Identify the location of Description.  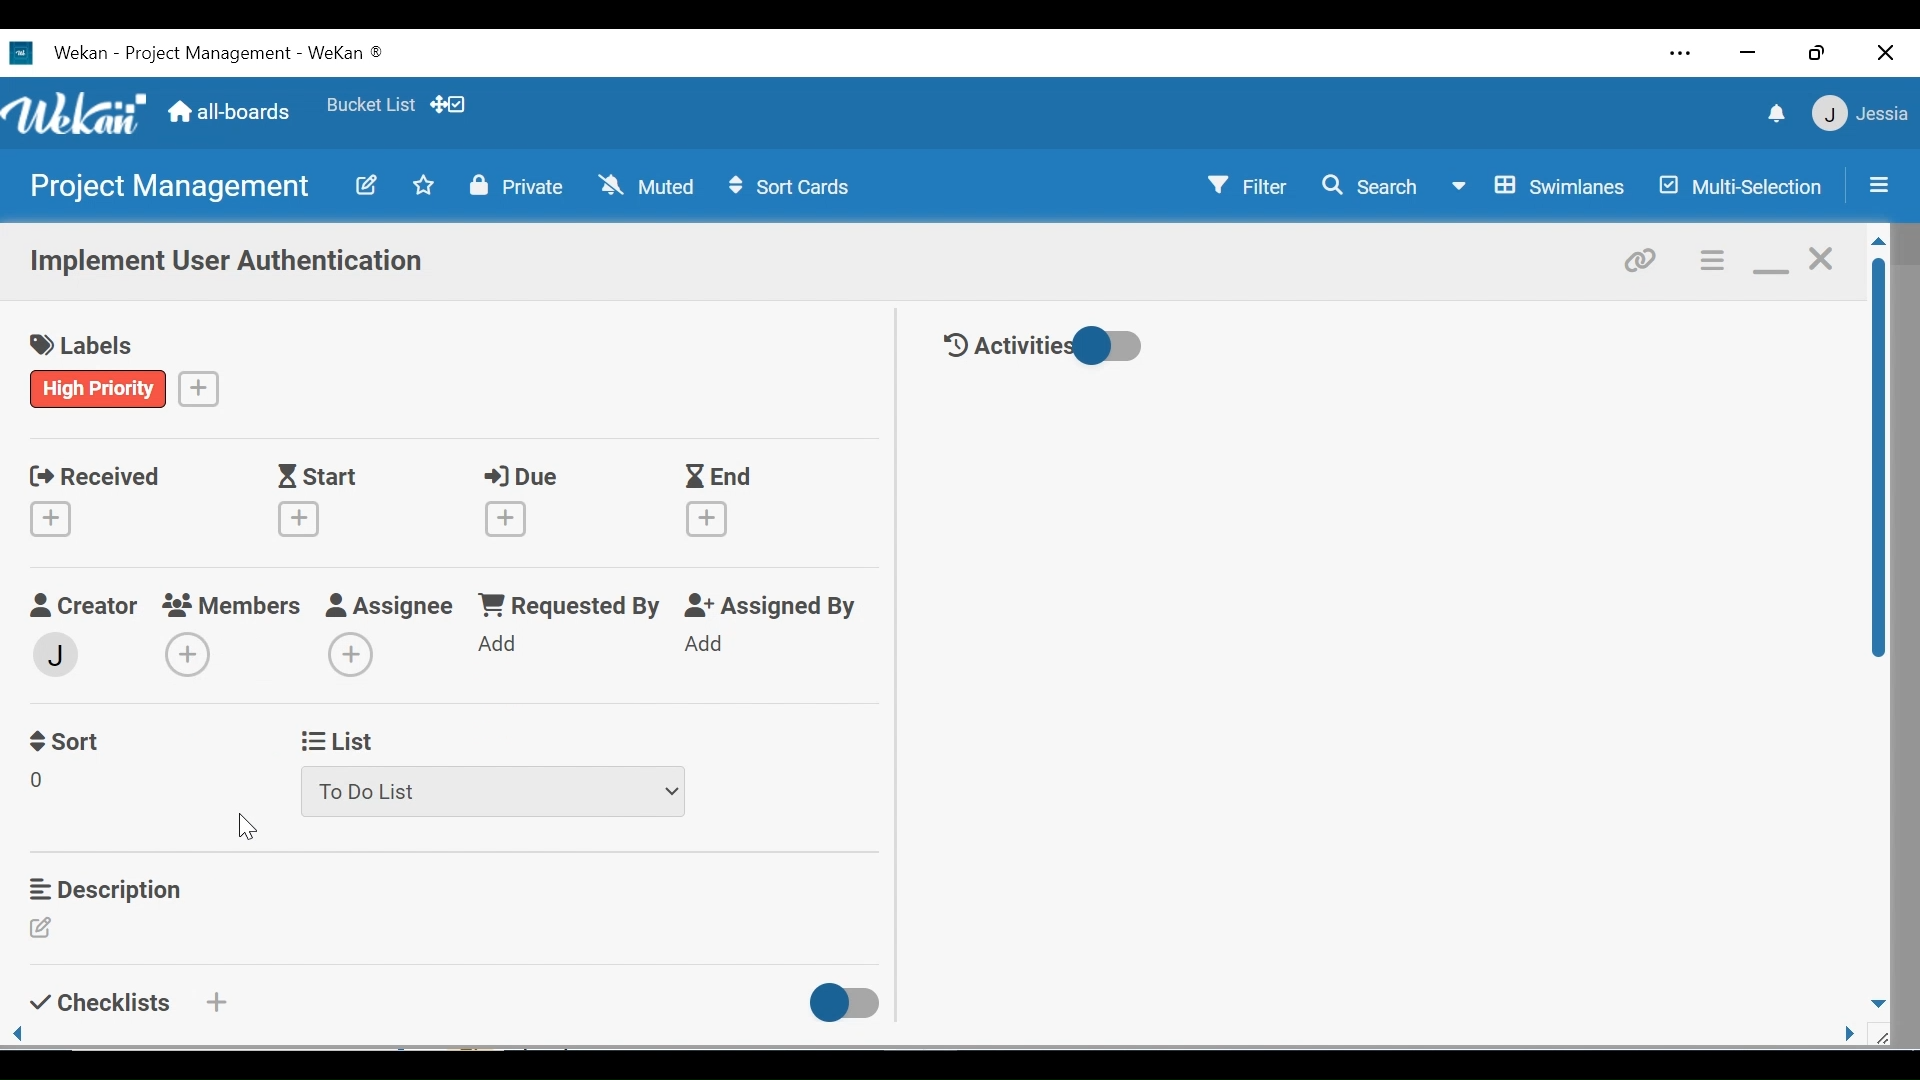
(106, 886).